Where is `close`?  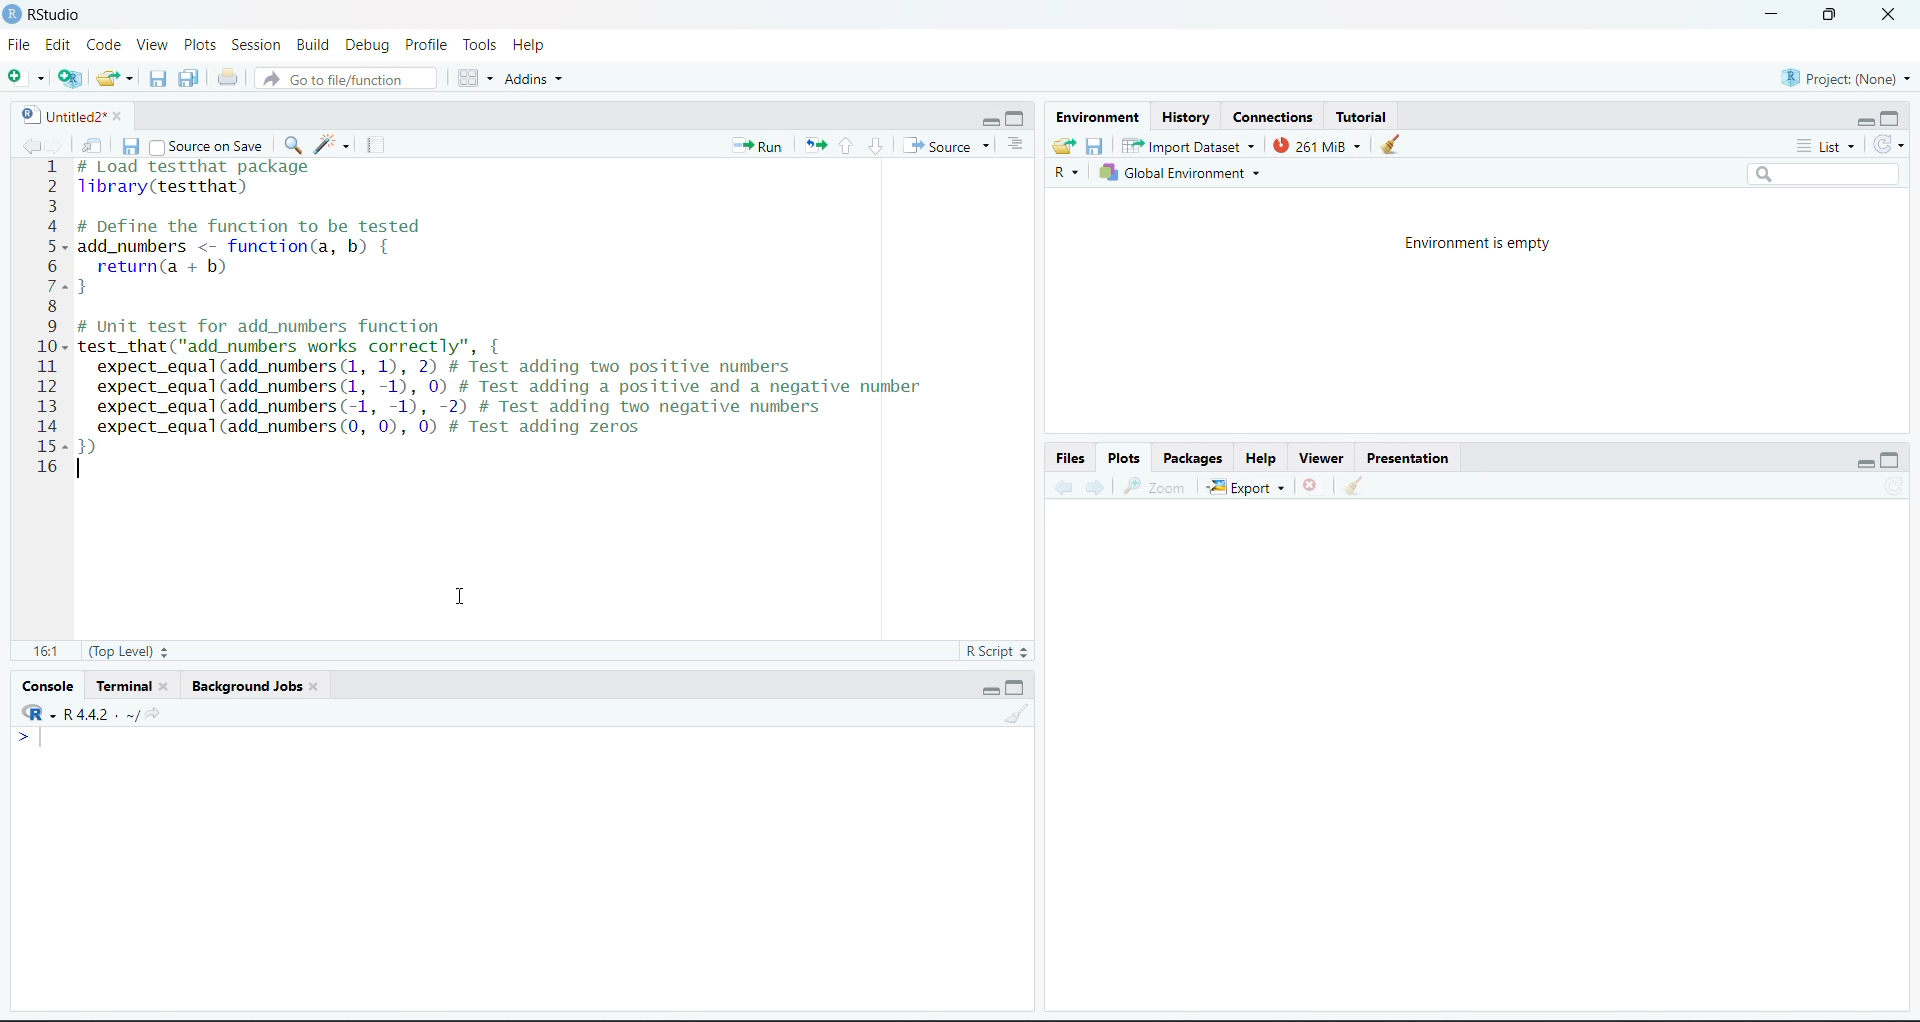
close is located at coordinates (1889, 15).